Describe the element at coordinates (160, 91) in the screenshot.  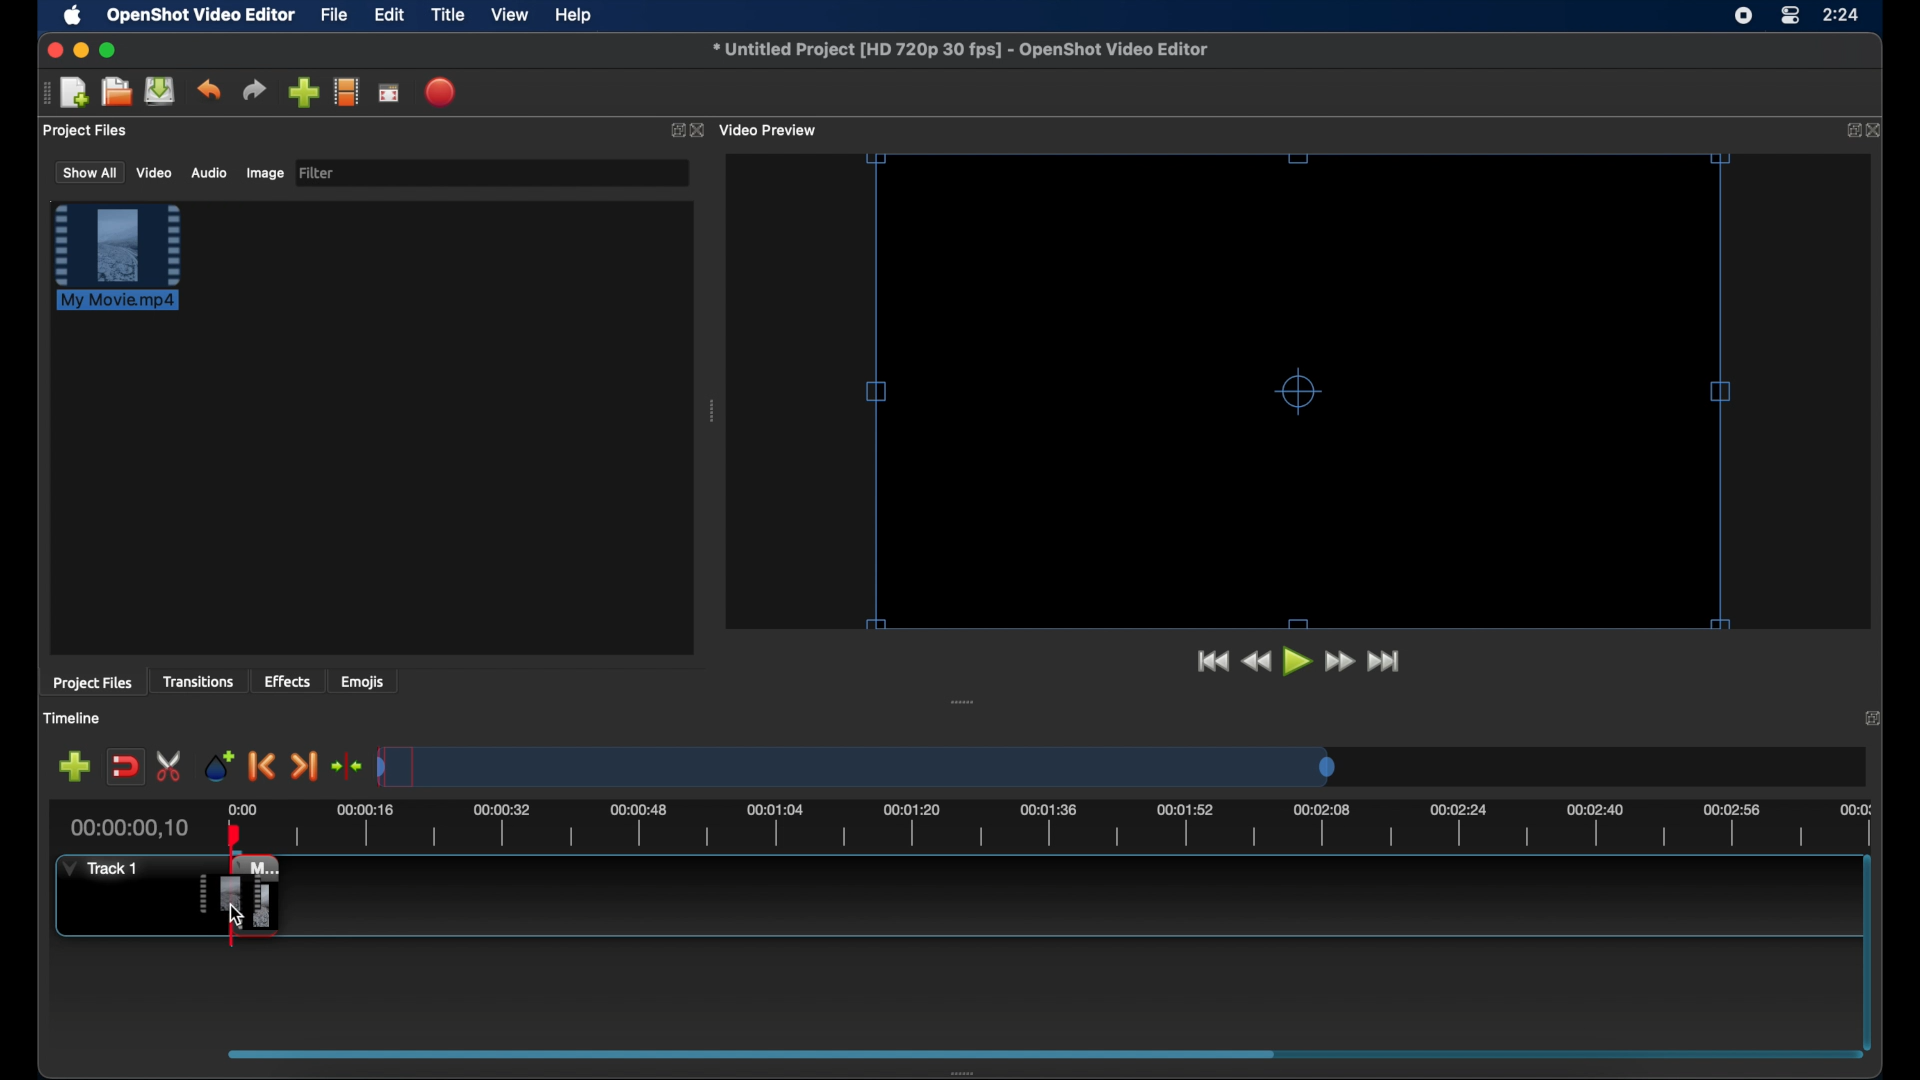
I see `save project files` at that location.